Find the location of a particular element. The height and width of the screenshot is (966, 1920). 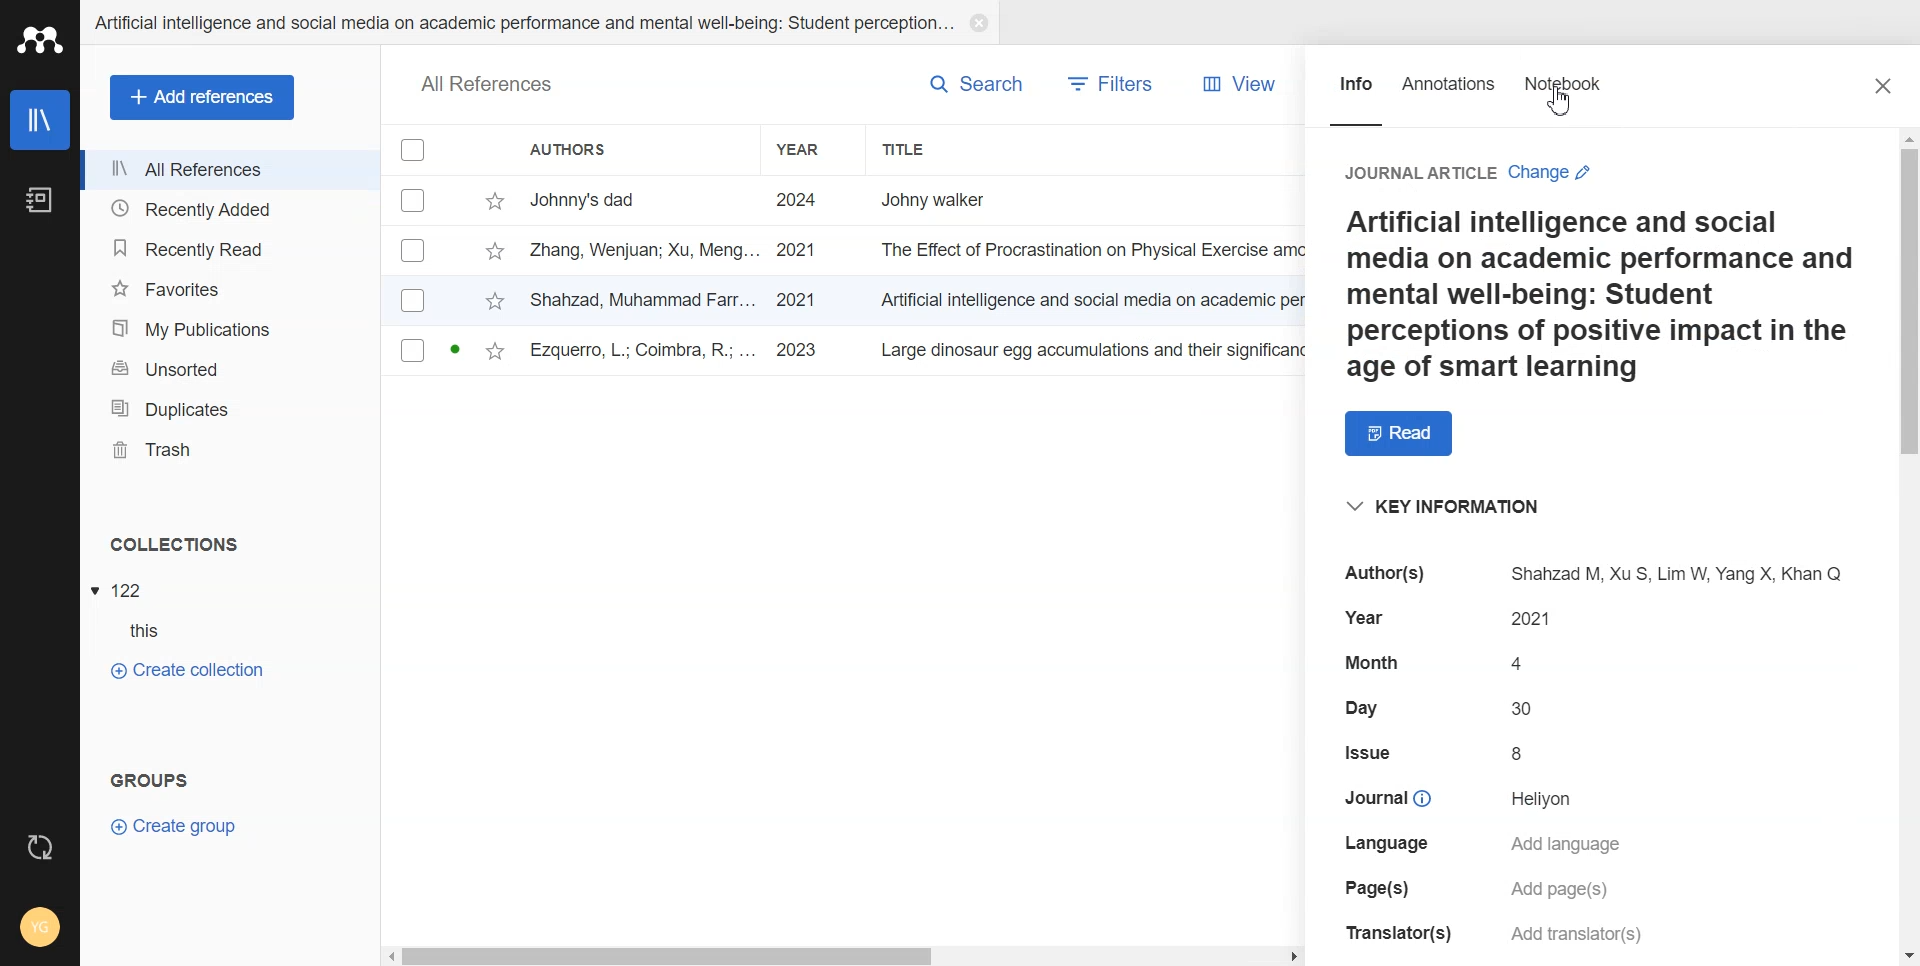

Authors is located at coordinates (633, 149).